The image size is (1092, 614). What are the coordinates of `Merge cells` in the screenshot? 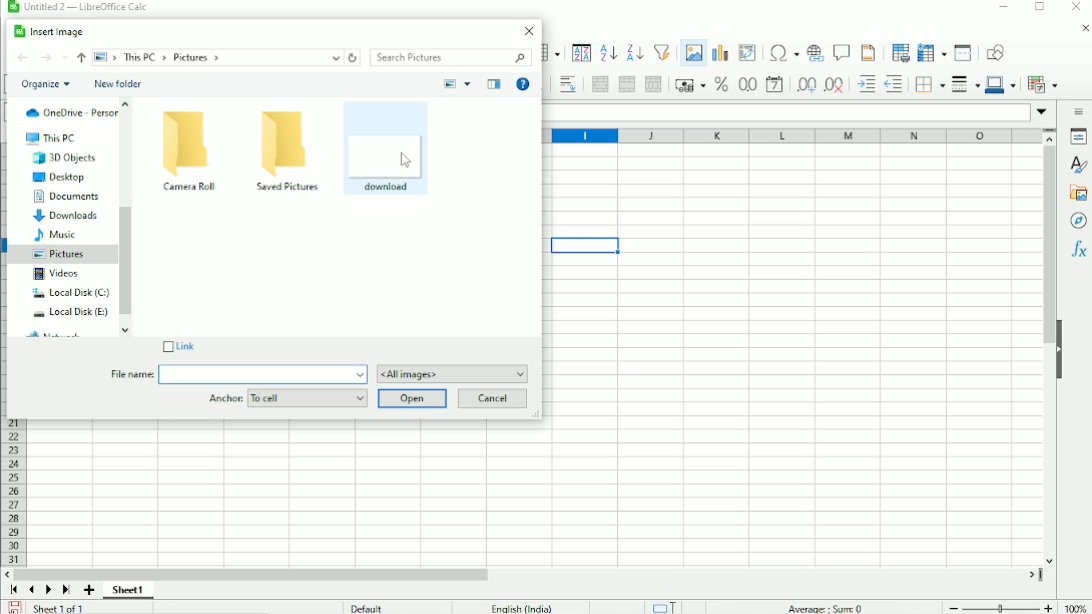 It's located at (625, 84).